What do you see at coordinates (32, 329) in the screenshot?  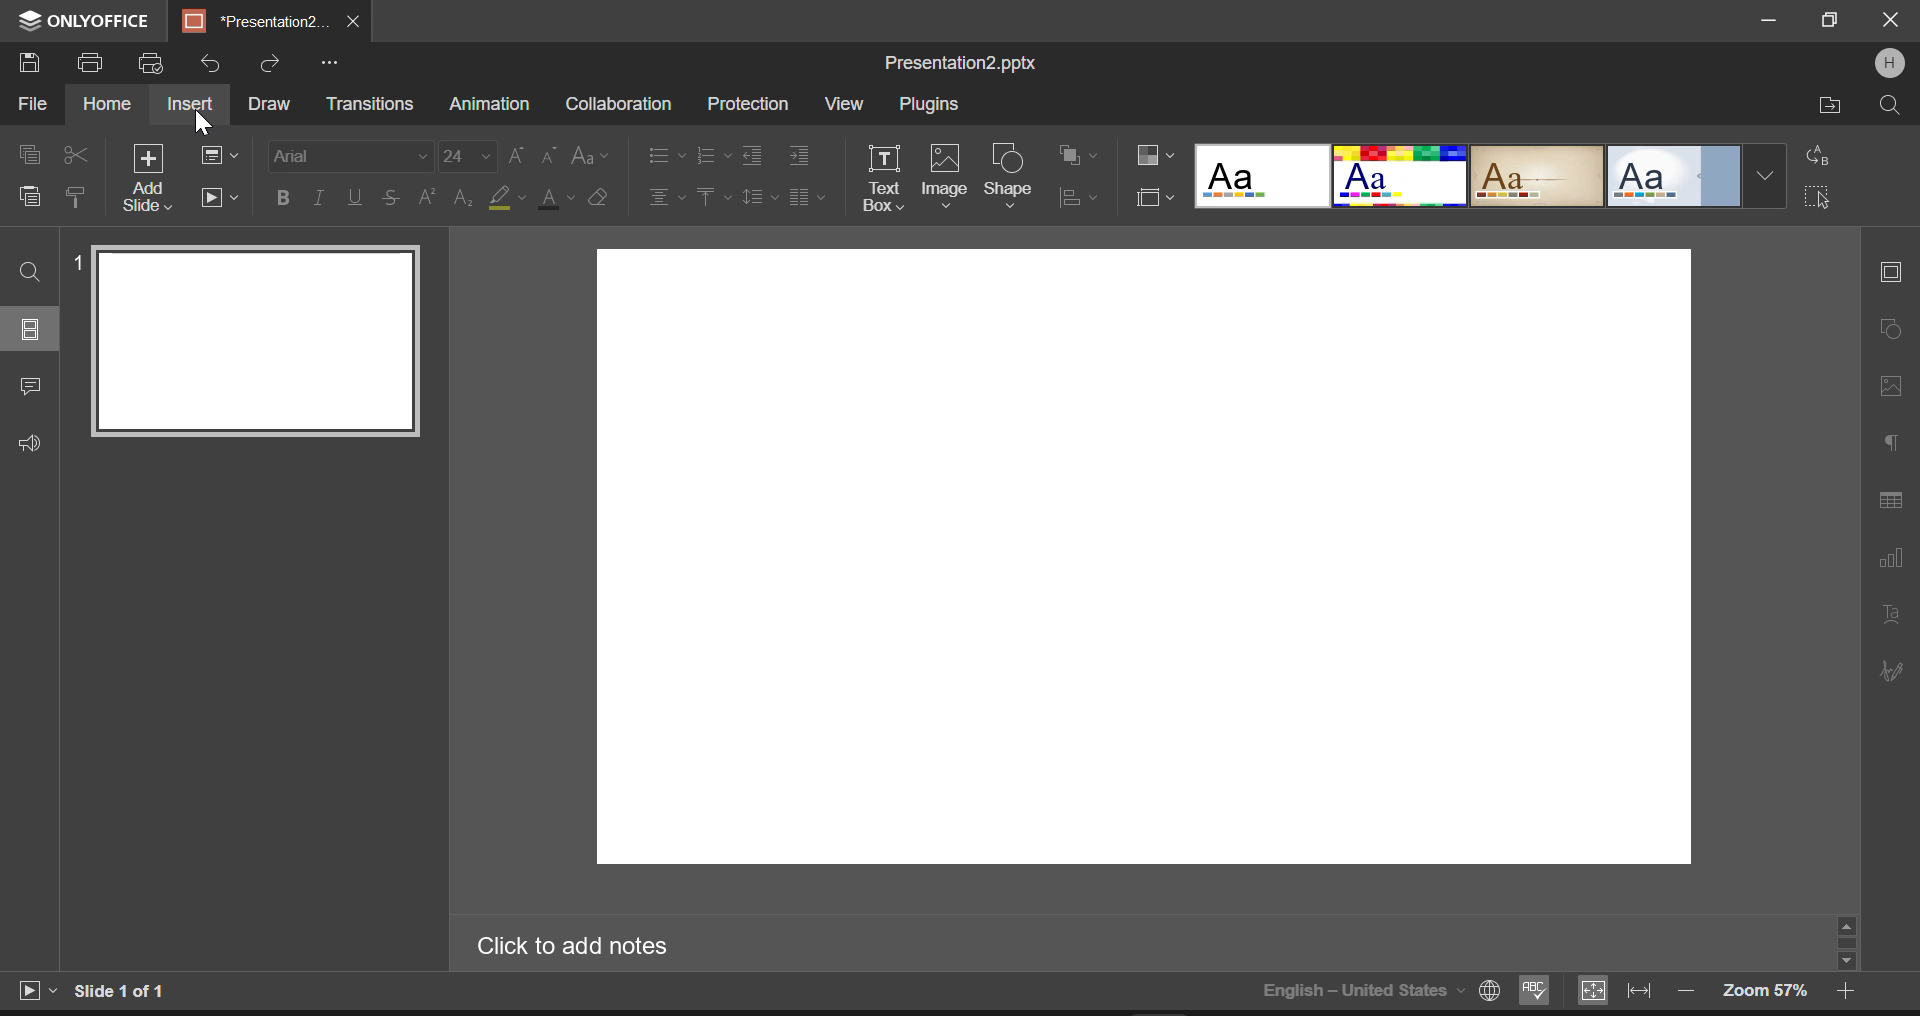 I see `Slides` at bounding box center [32, 329].